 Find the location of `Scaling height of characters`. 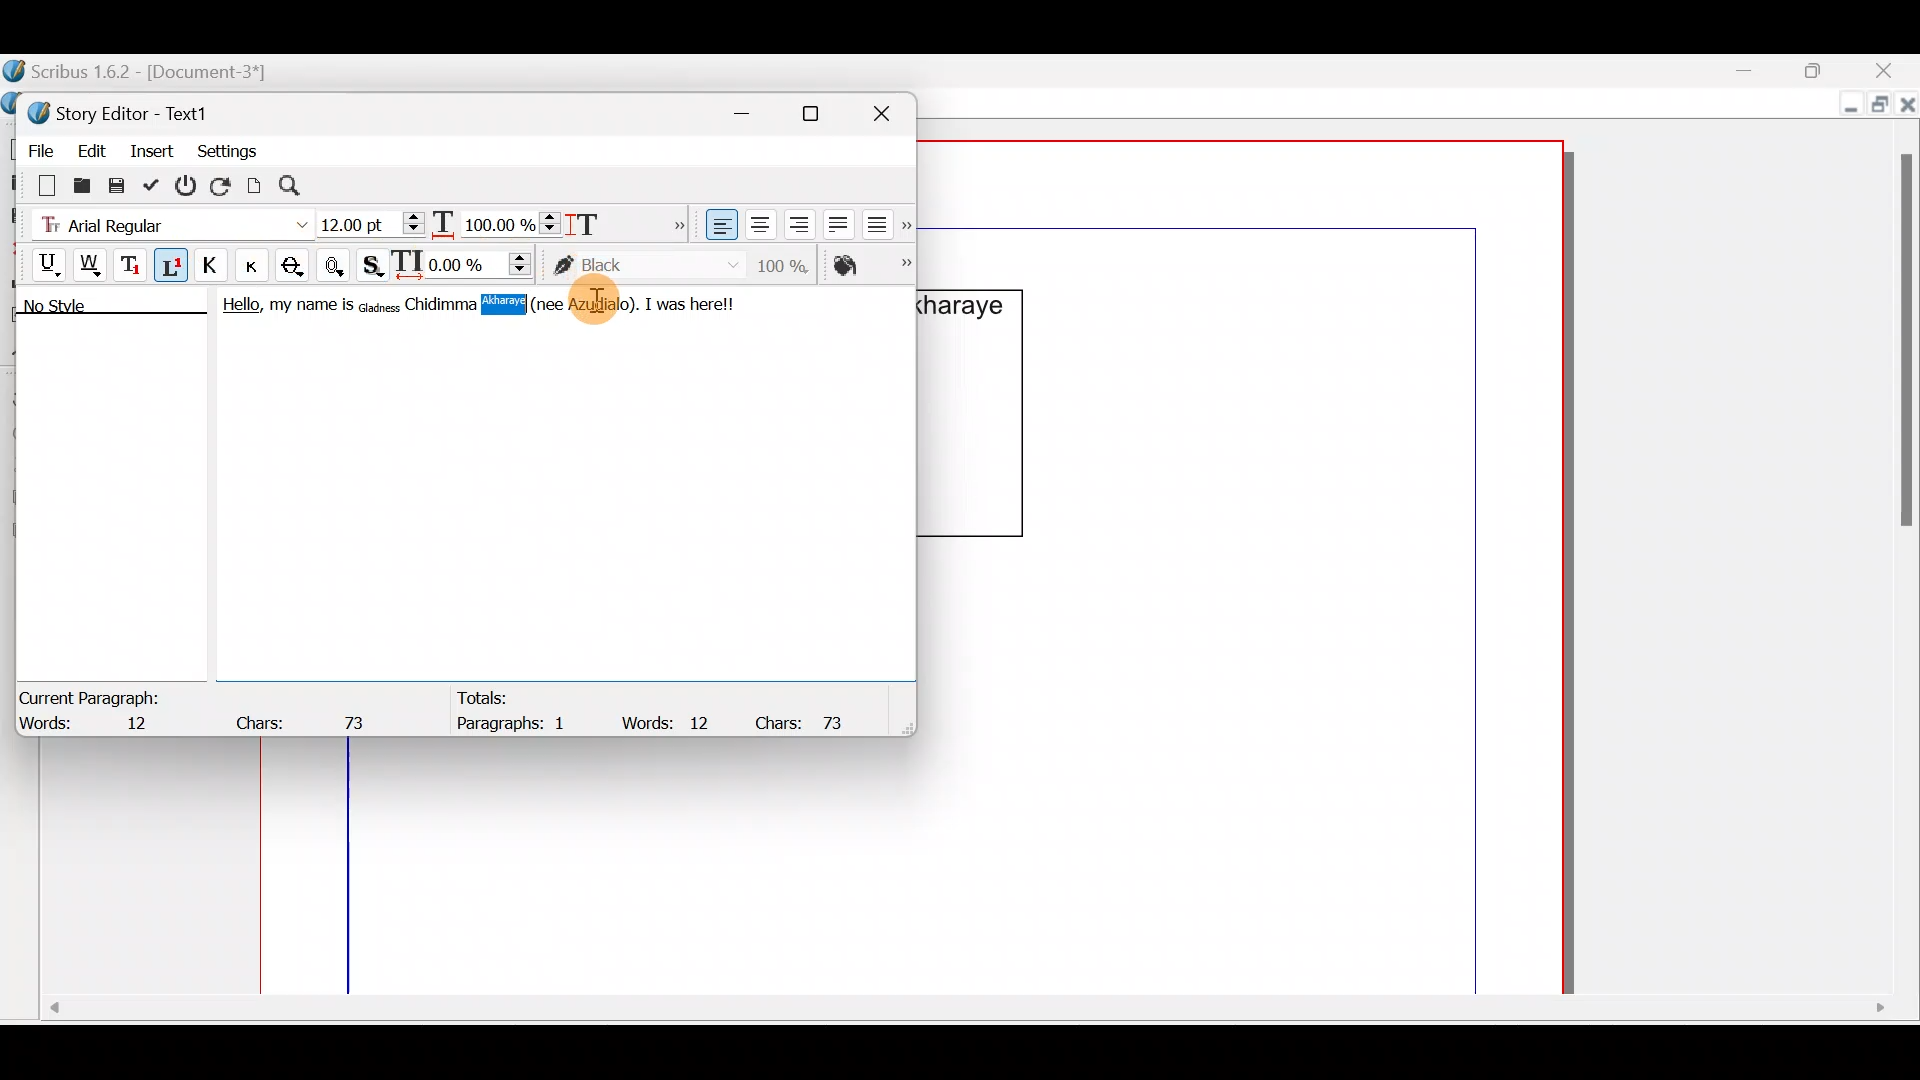

Scaling height of characters is located at coordinates (612, 218).